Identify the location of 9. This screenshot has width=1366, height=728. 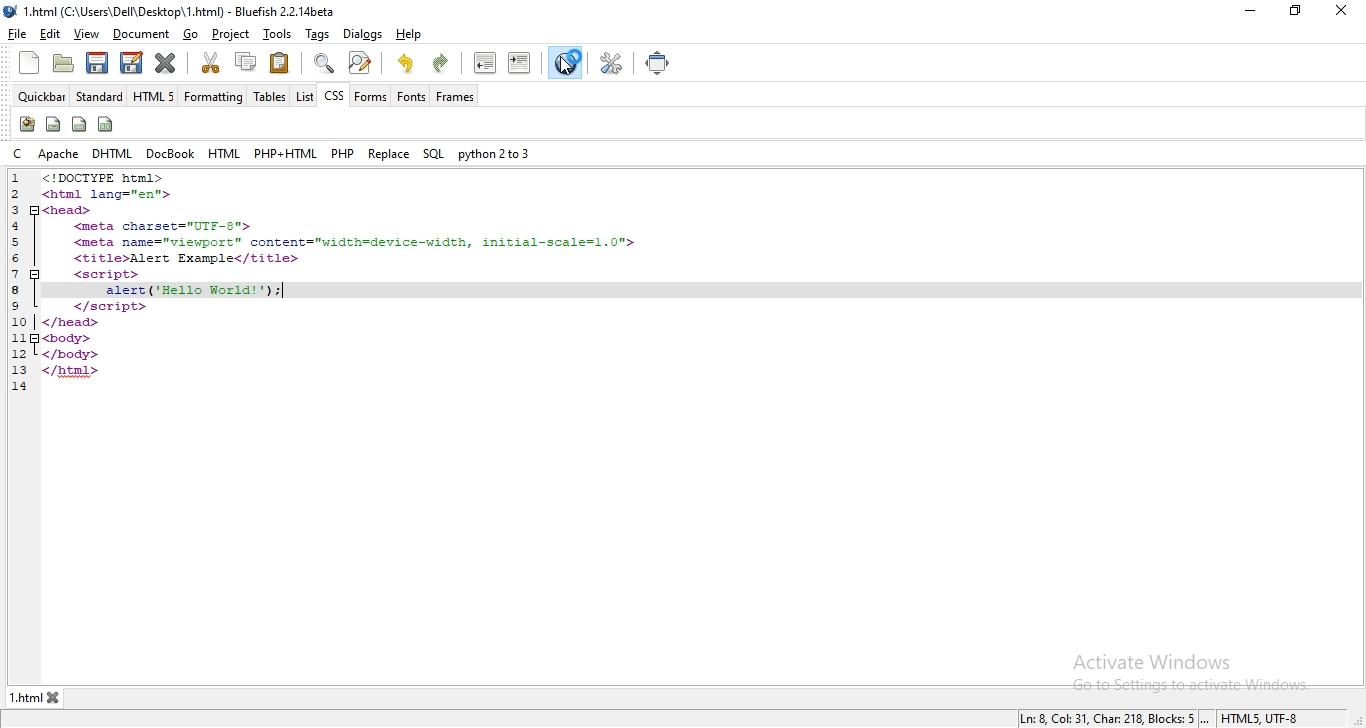
(15, 305).